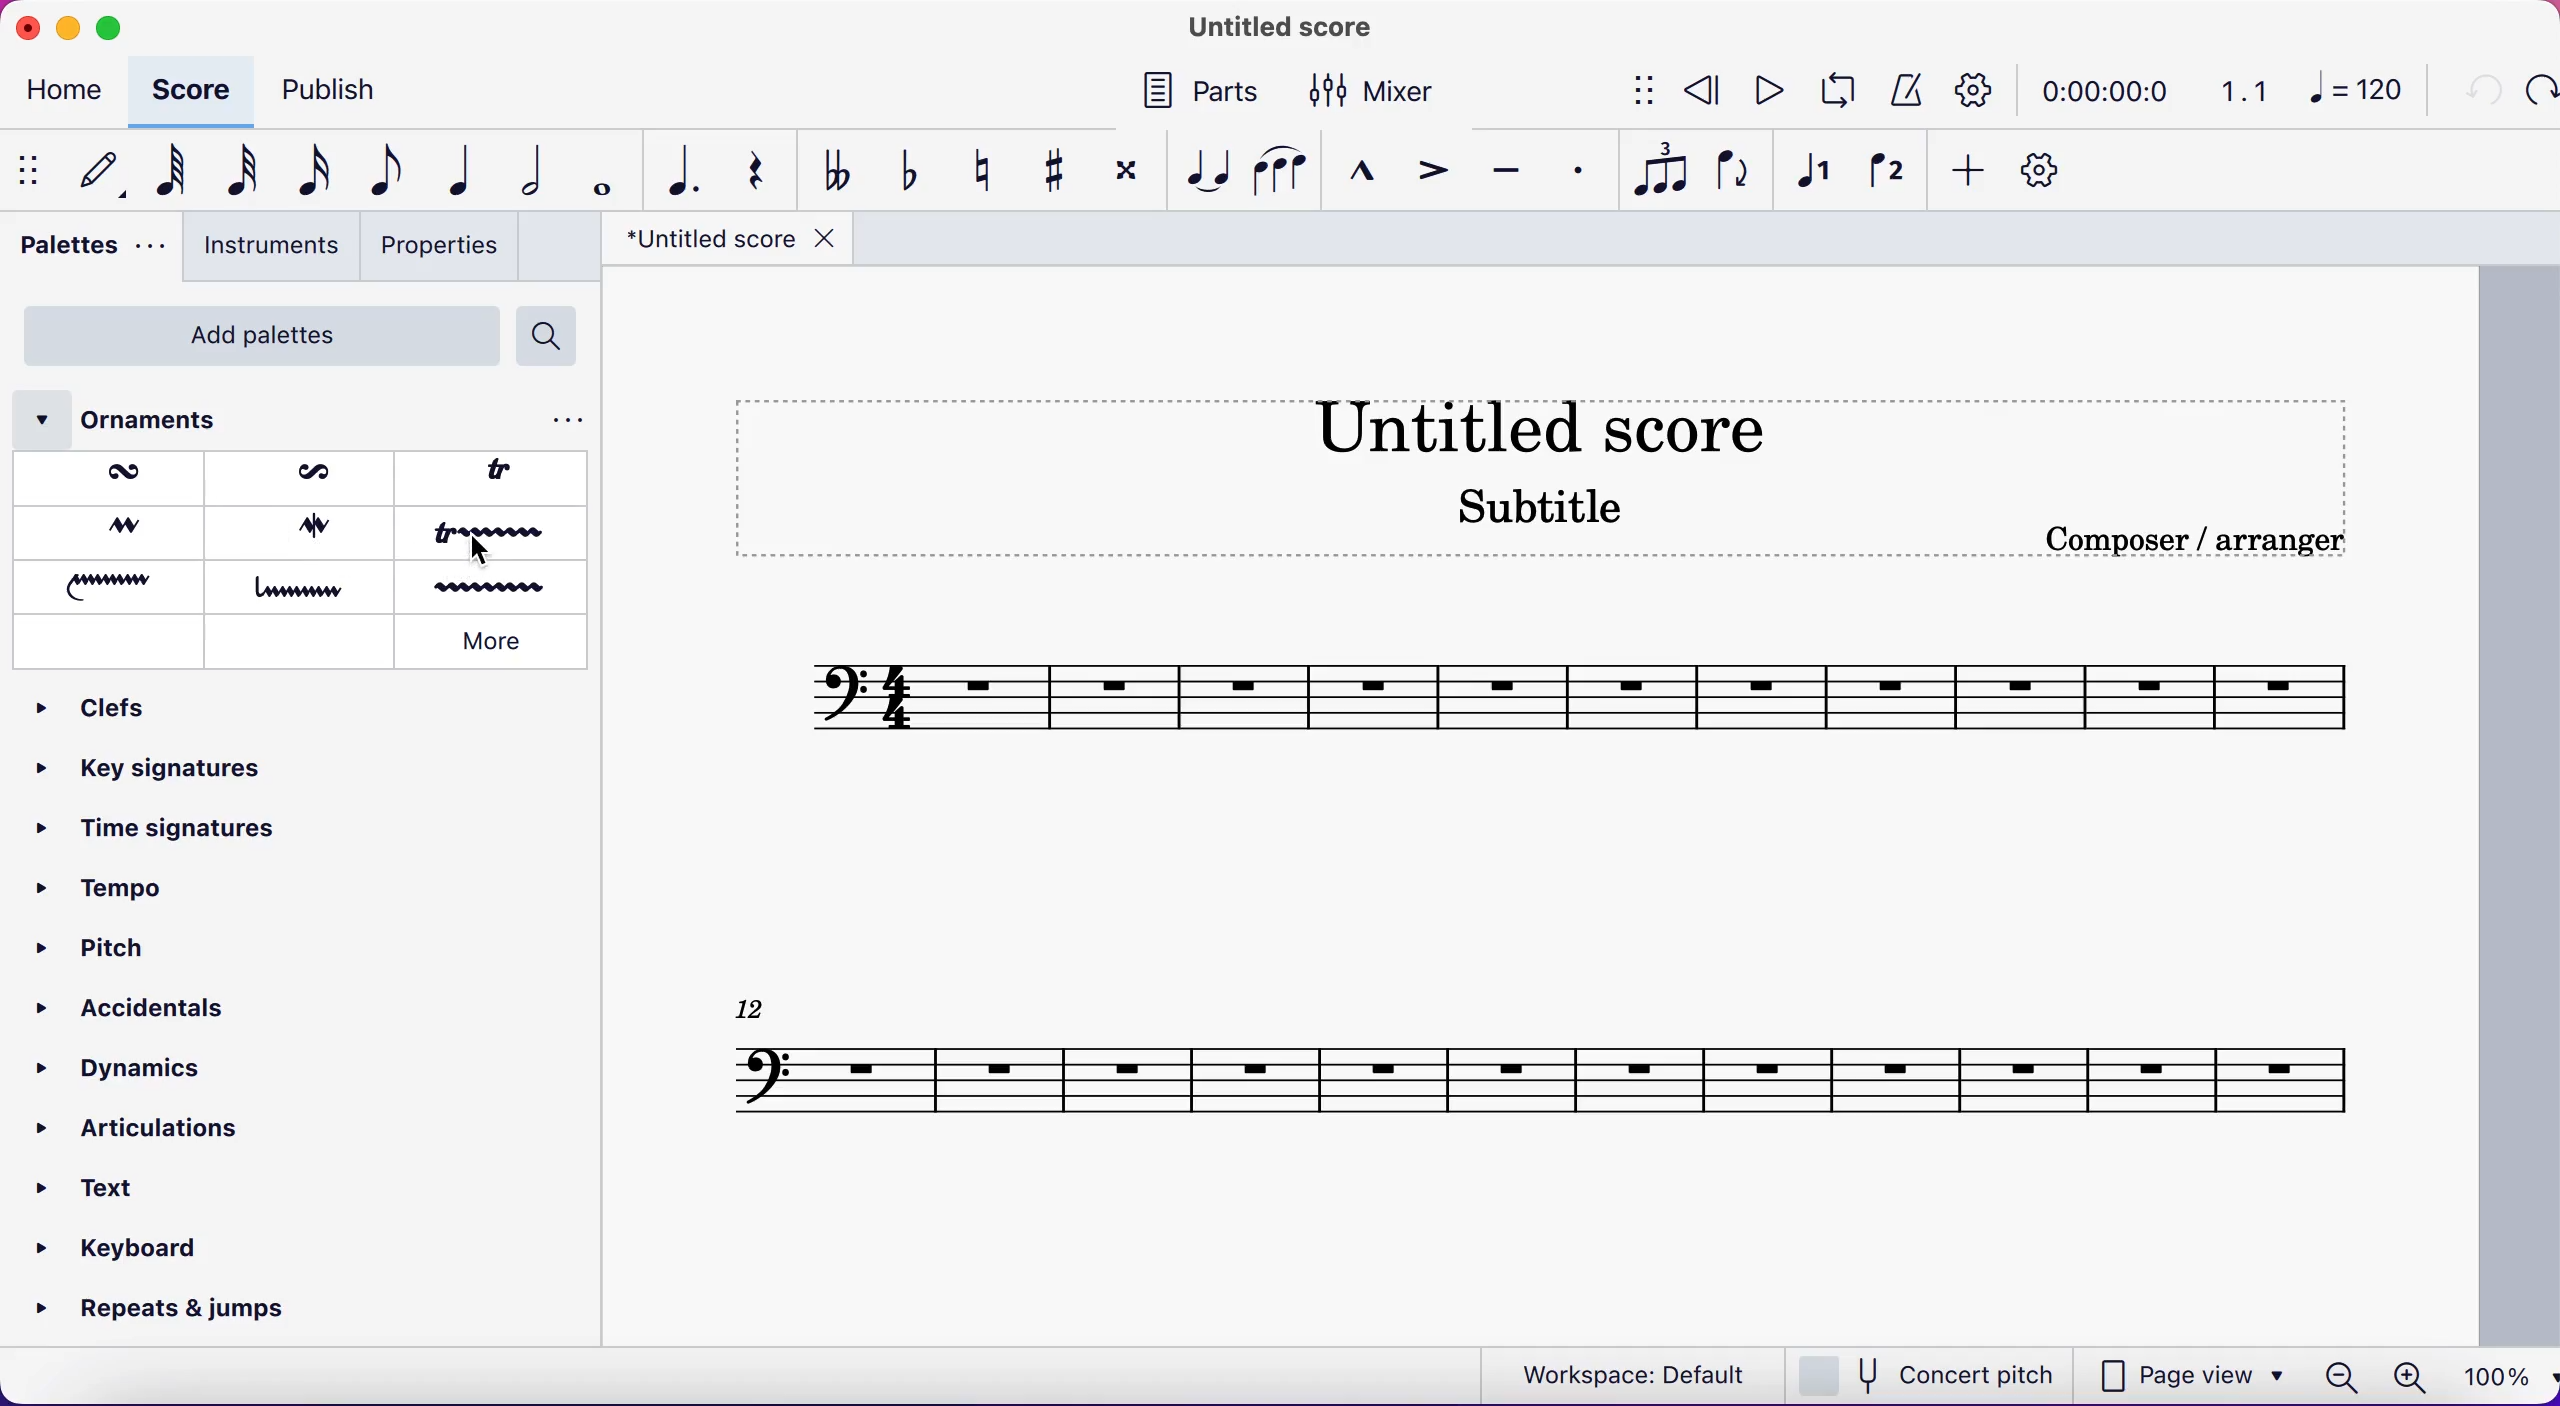 This screenshot has width=2560, height=1406. Describe the element at coordinates (677, 170) in the screenshot. I see `augmentation dot` at that location.